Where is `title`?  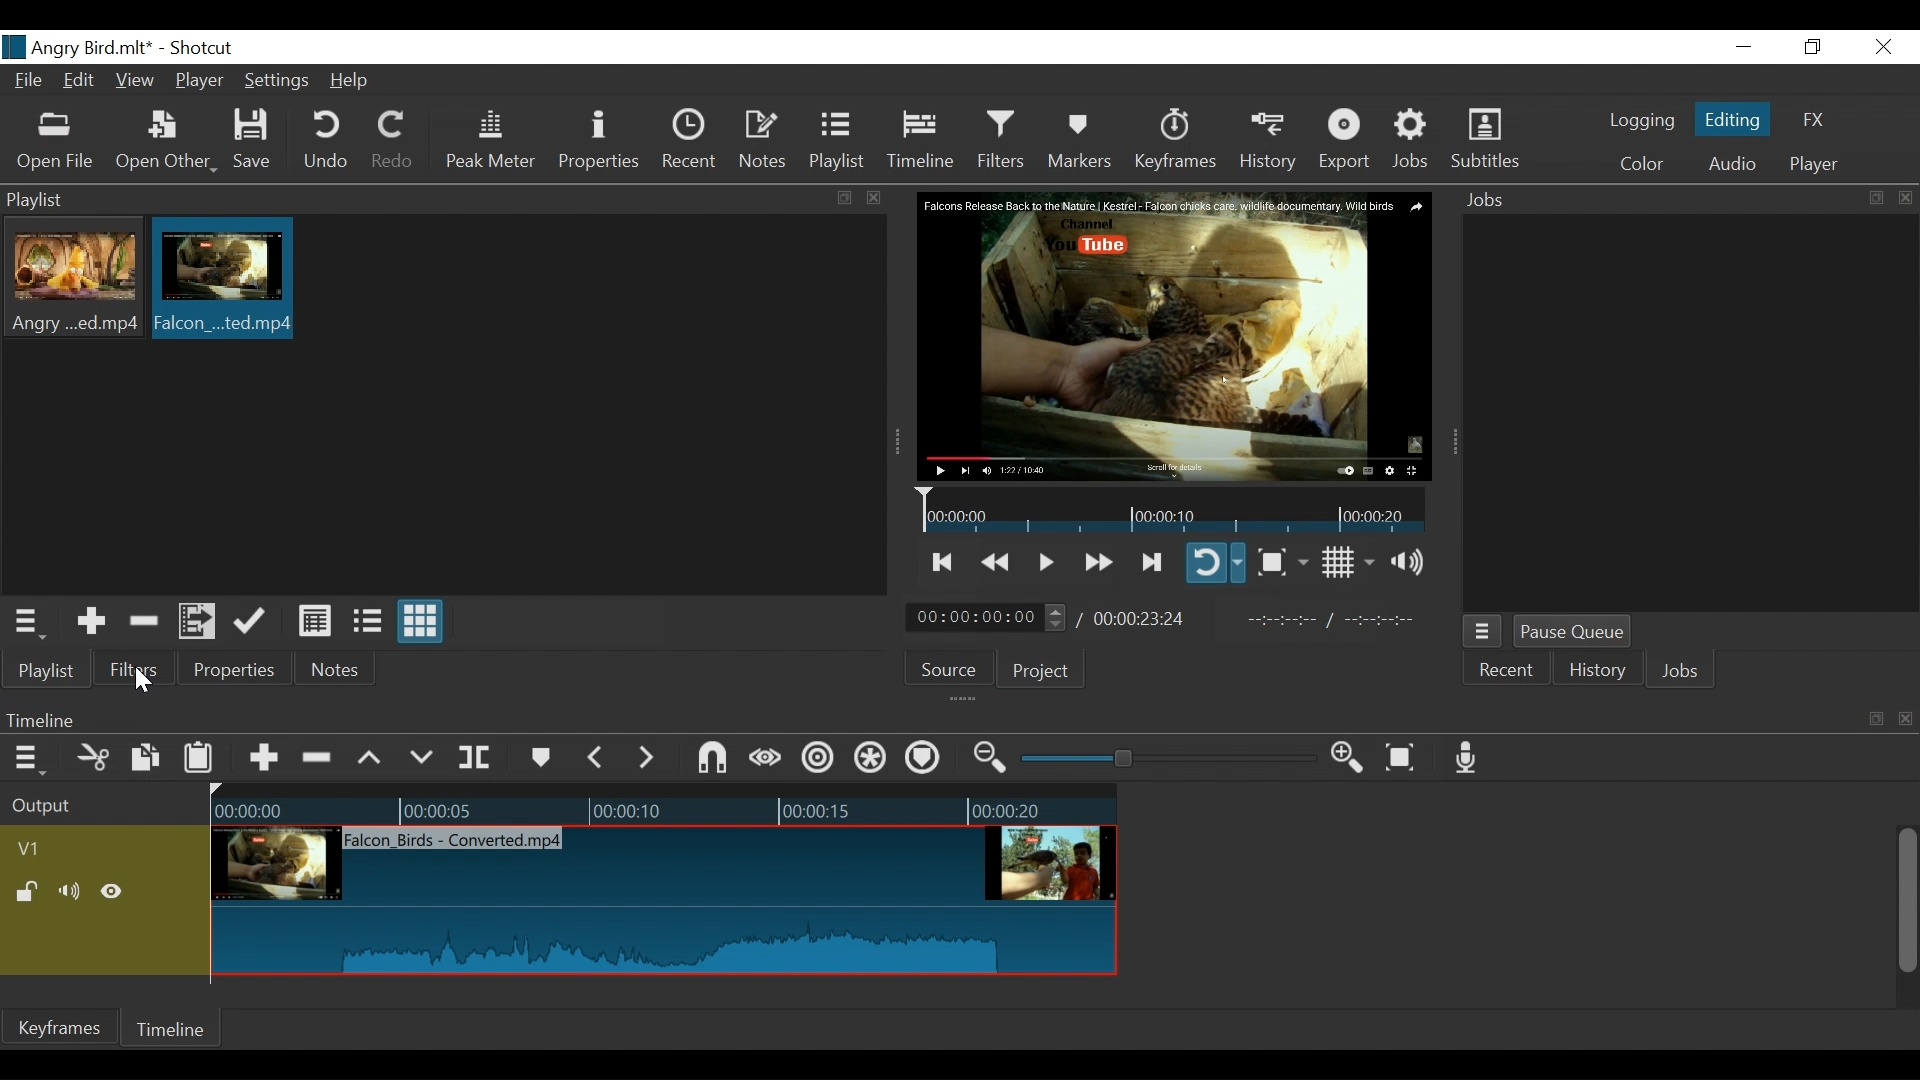 title is located at coordinates (137, 48).